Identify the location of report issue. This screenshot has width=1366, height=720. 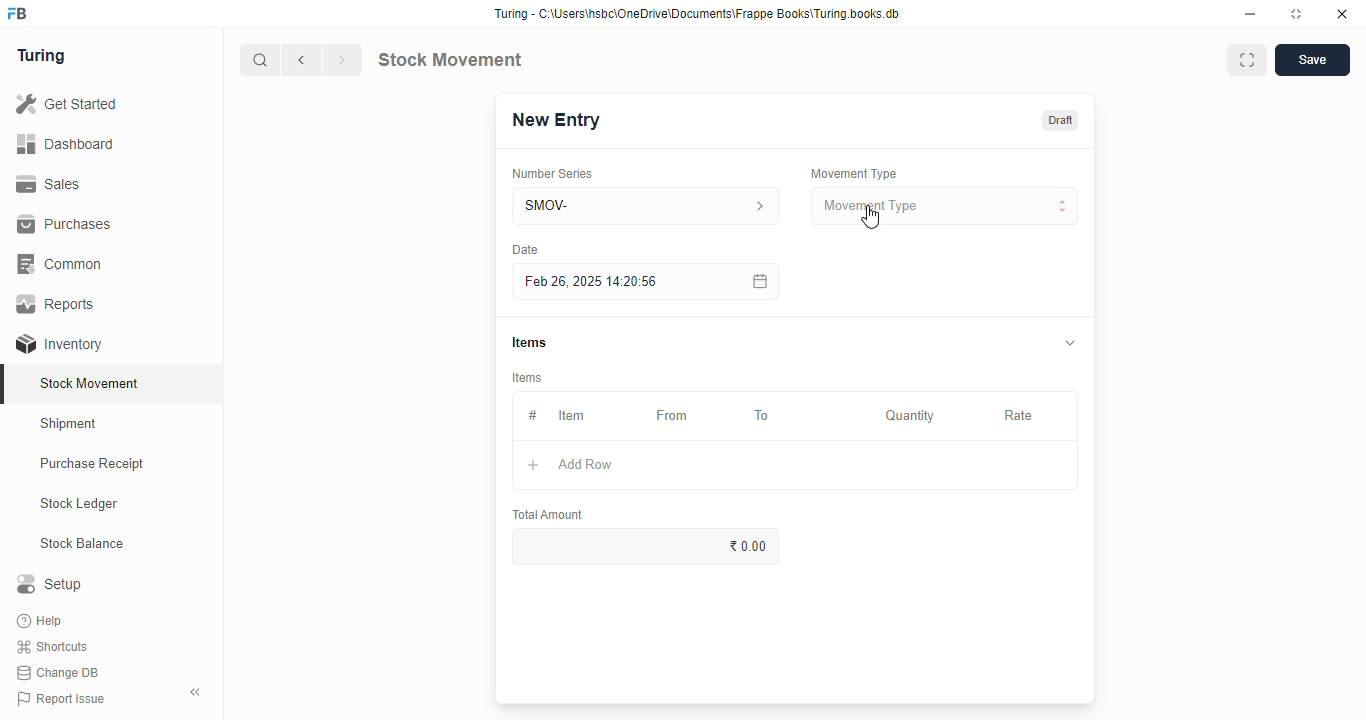
(61, 698).